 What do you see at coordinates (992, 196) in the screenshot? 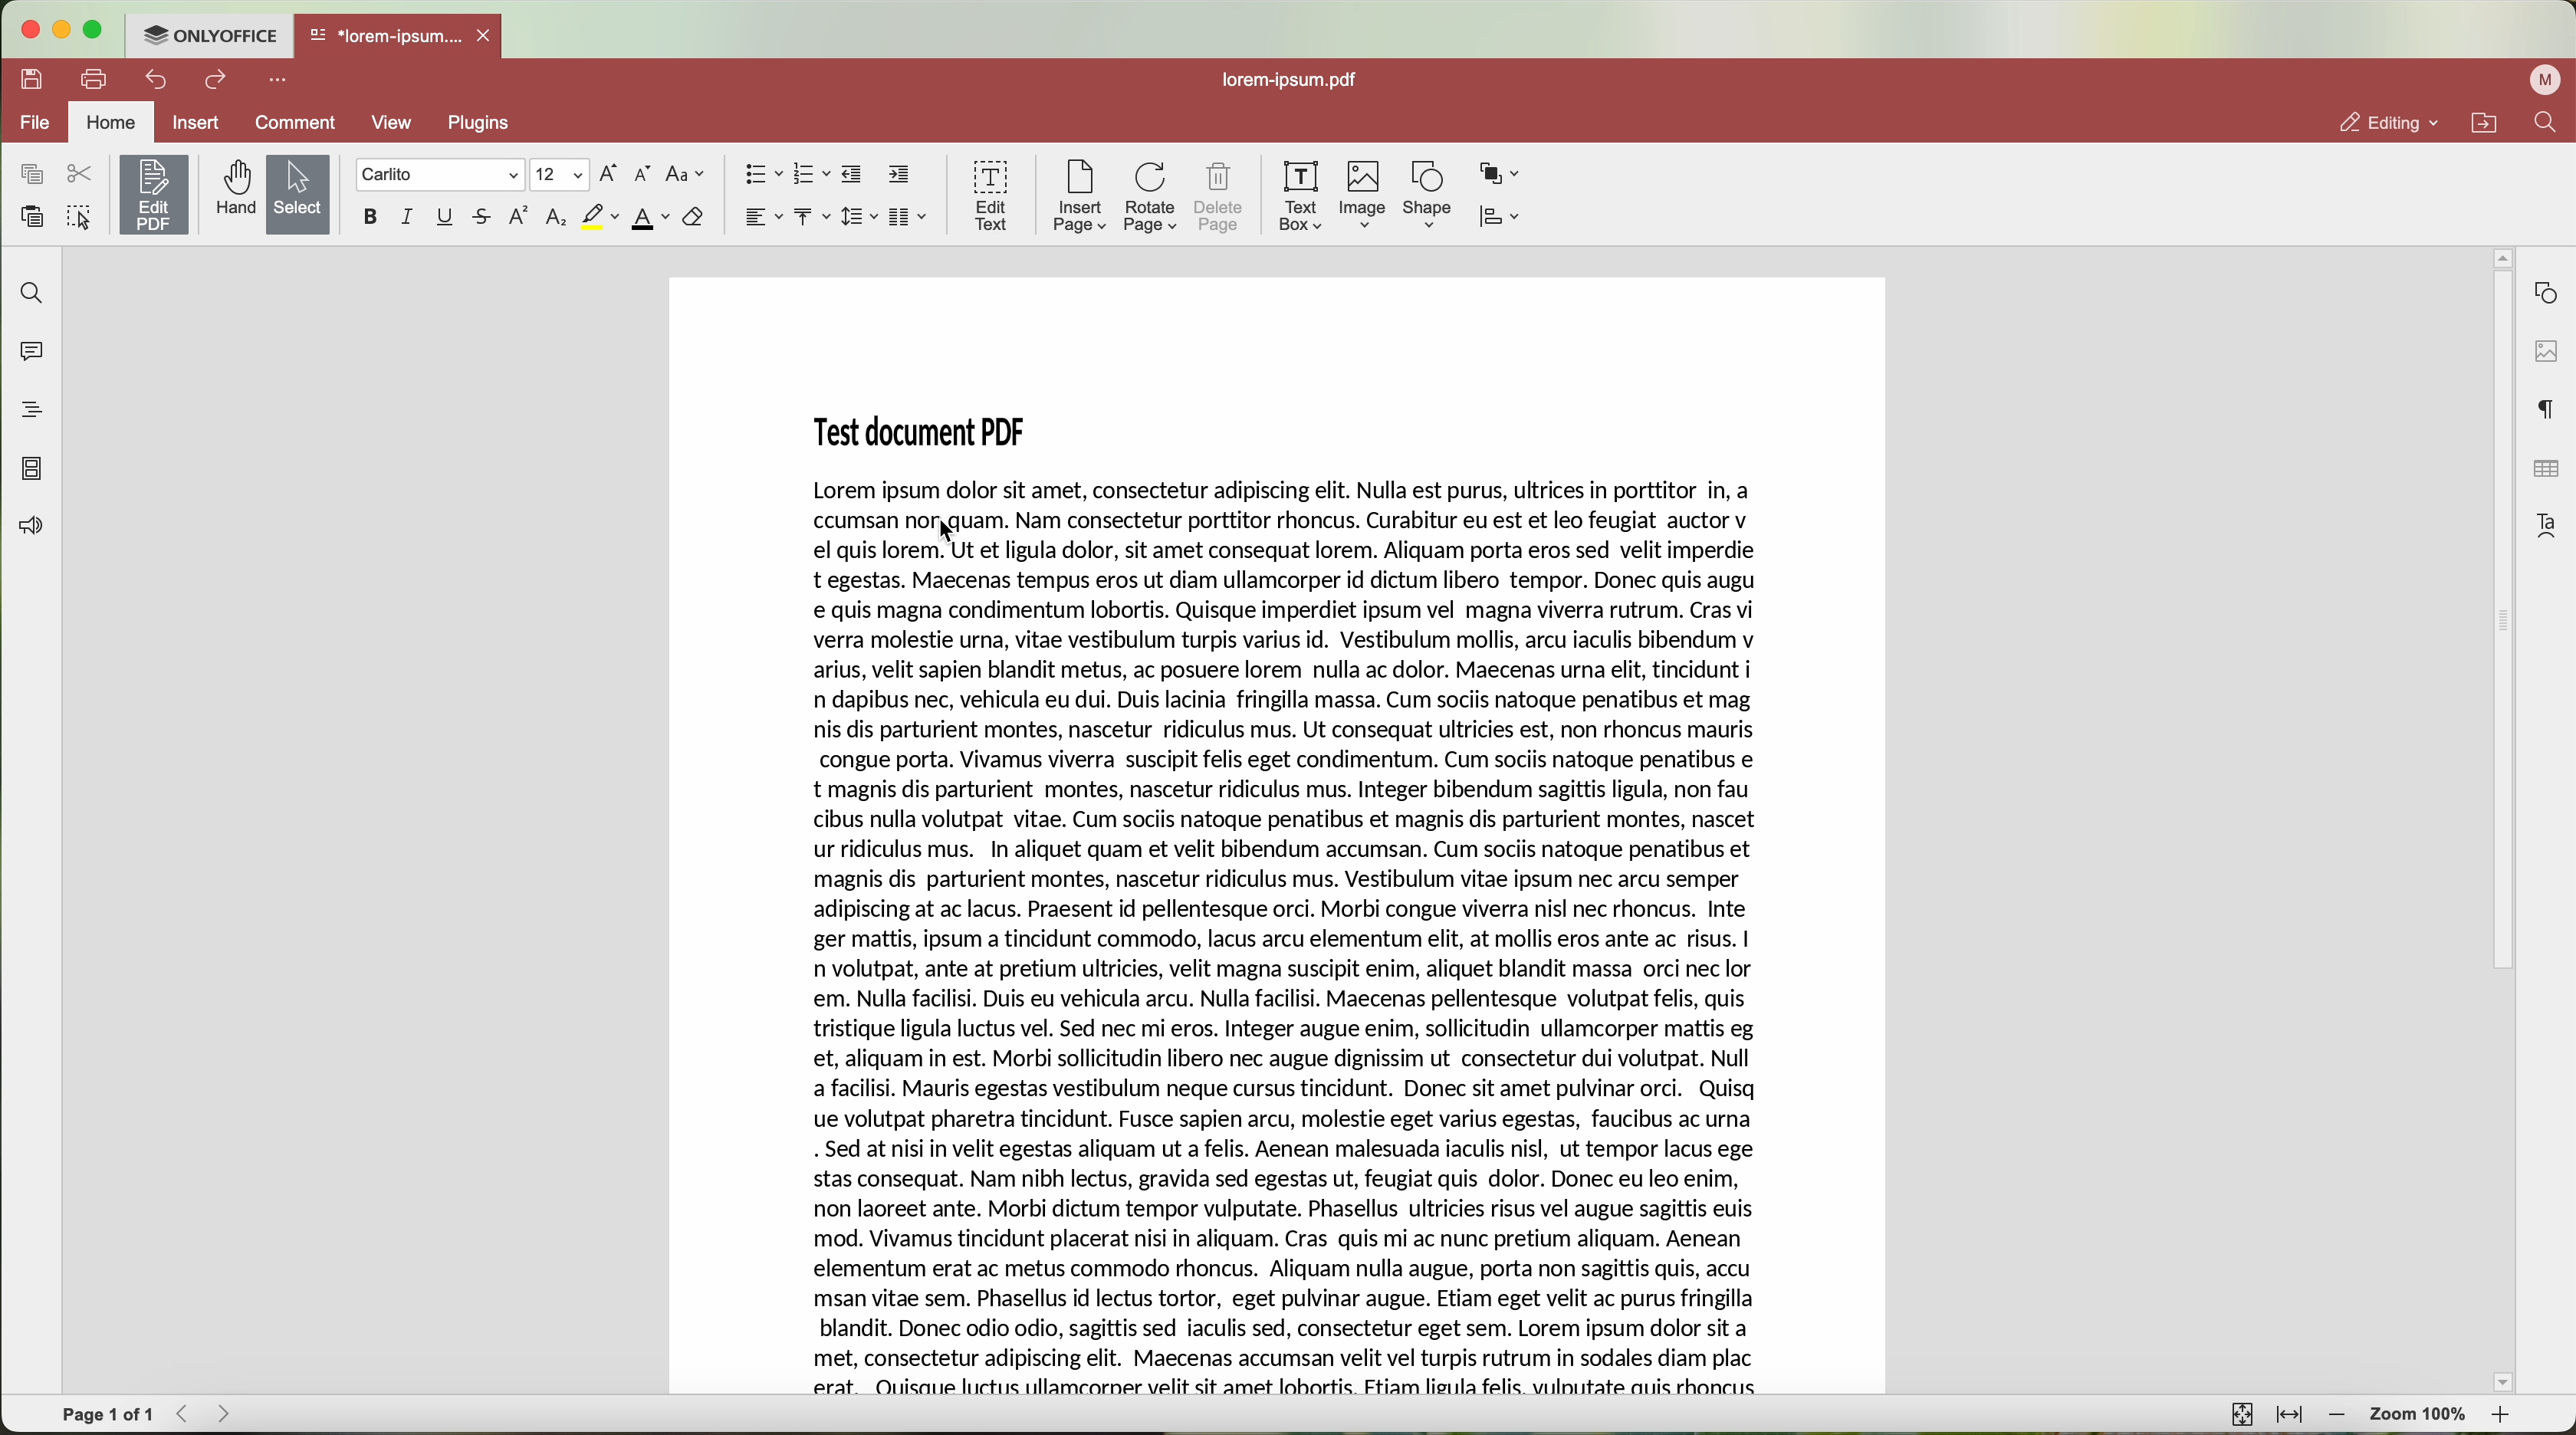
I see `edit text` at bounding box center [992, 196].